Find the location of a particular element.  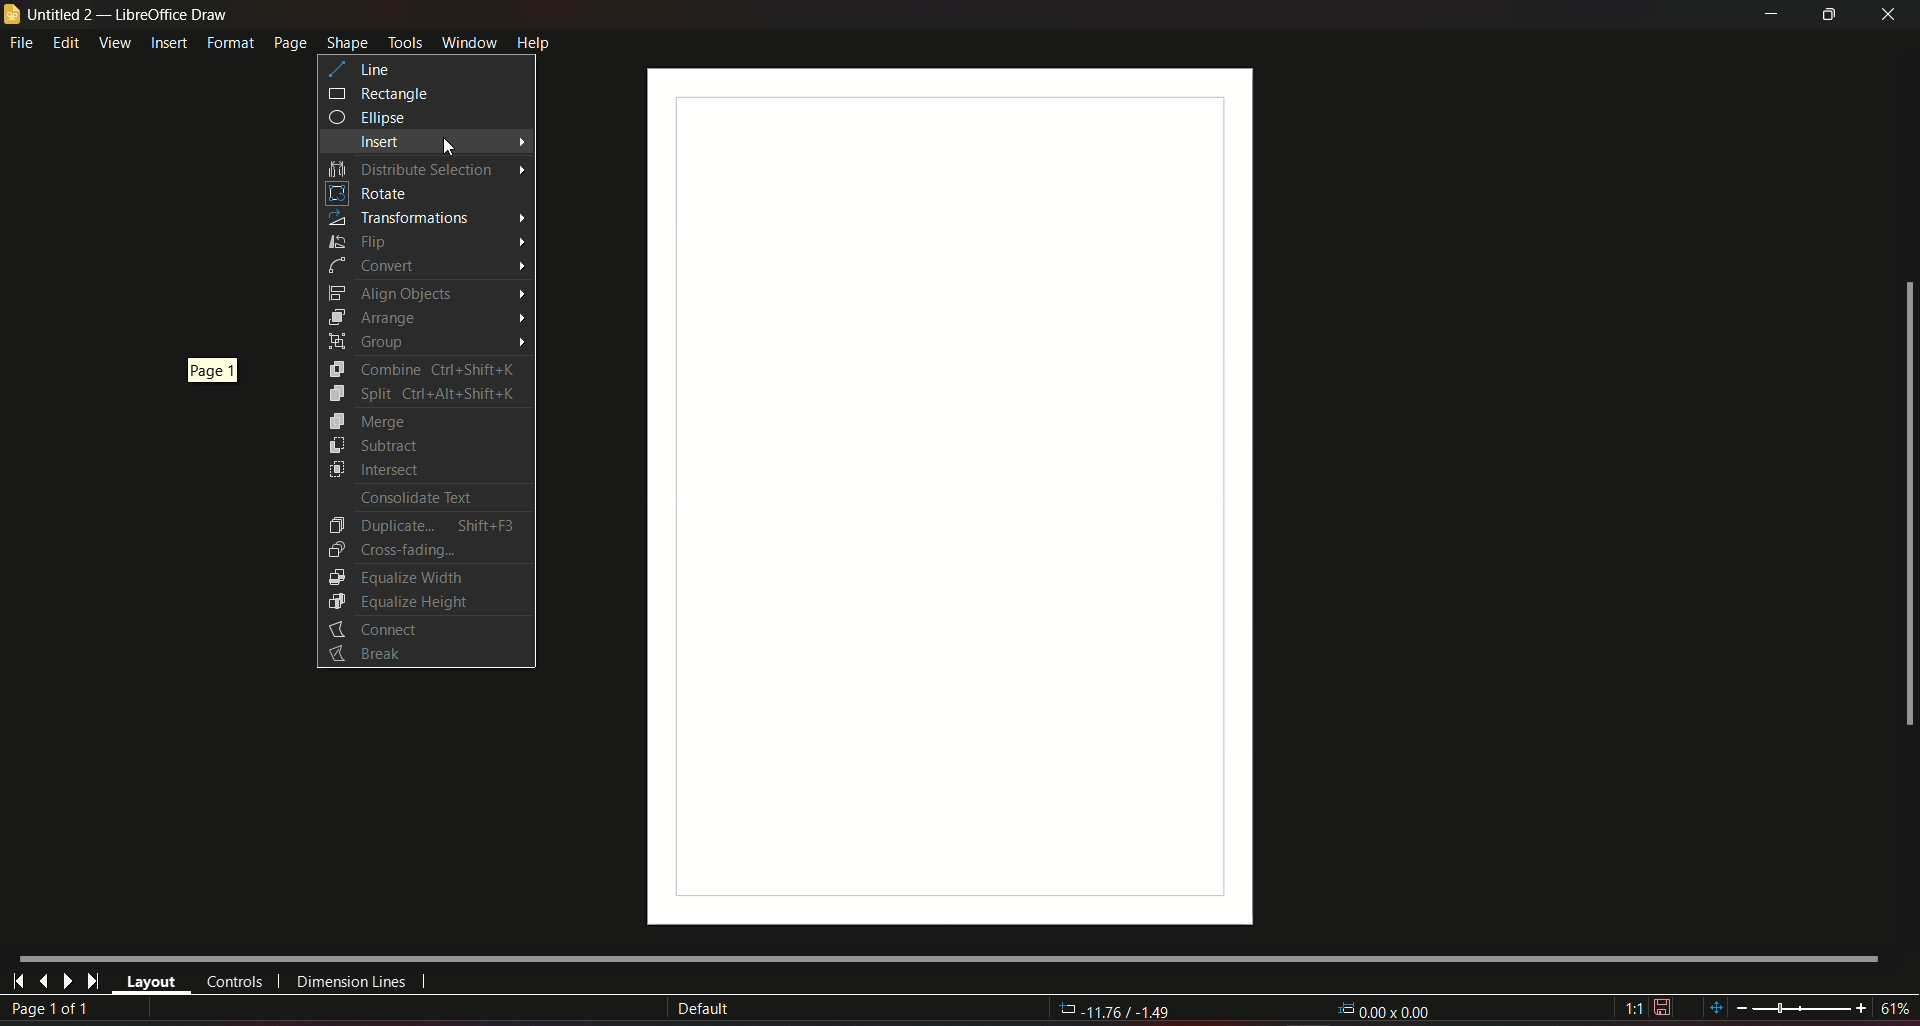

page 1 is located at coordinates (212, 367).